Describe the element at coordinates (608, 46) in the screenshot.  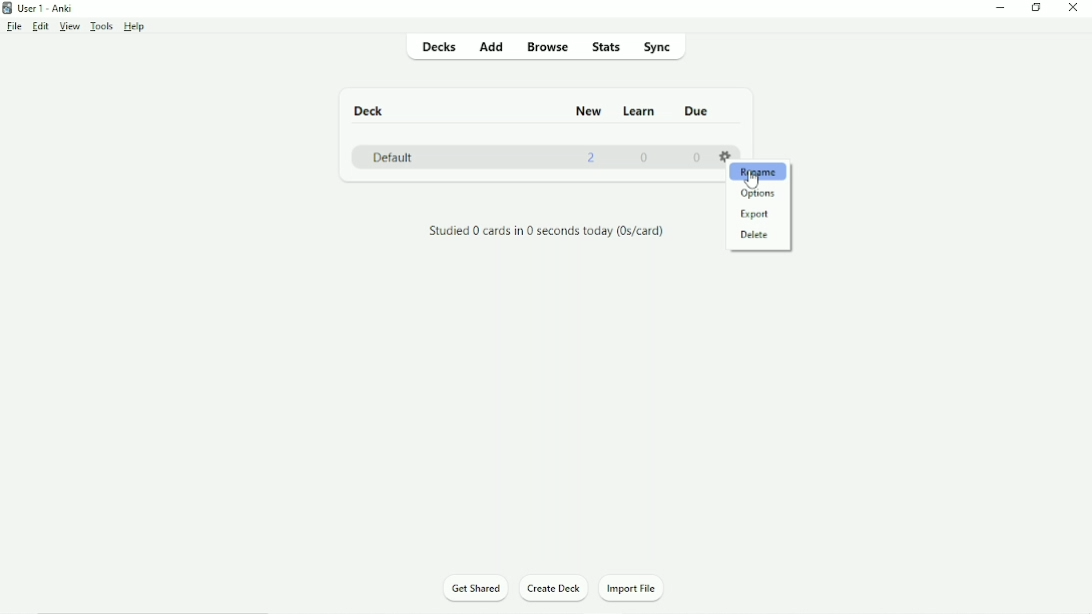
I see `Stats` at that location.